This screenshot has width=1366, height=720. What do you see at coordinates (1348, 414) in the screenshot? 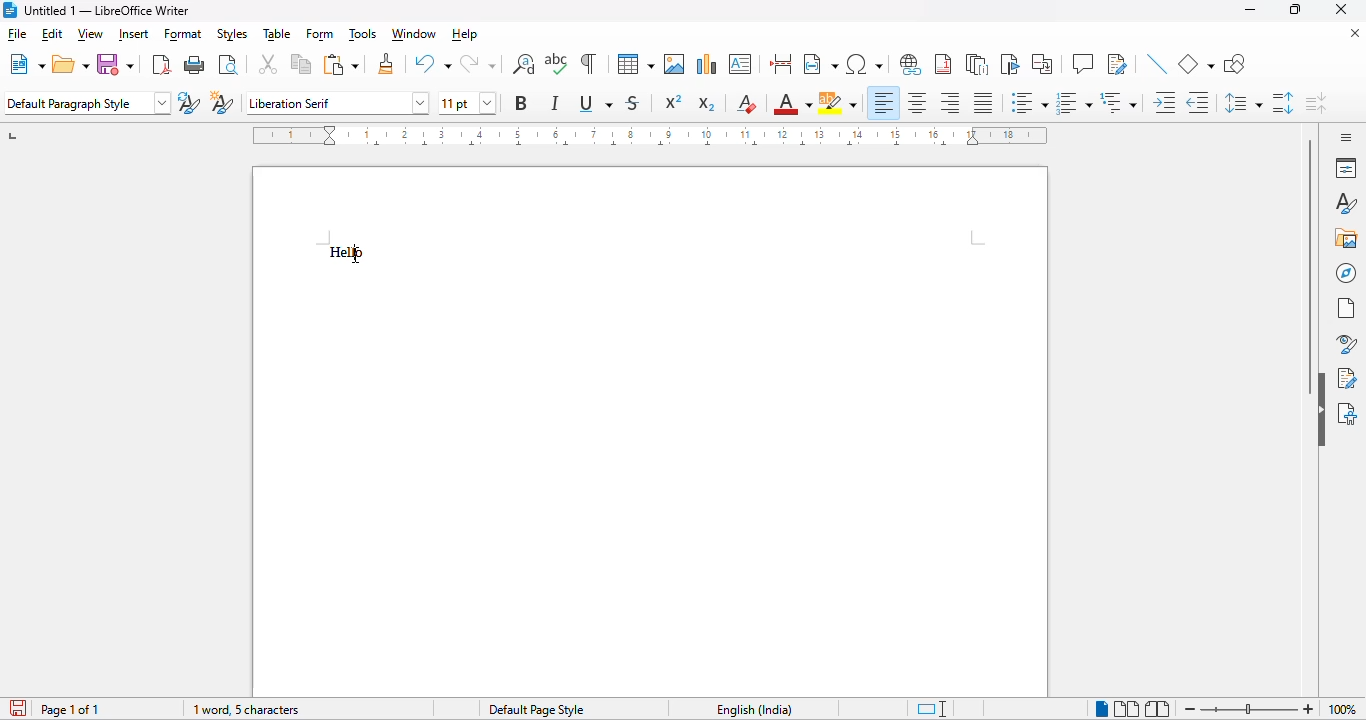
I see `accessibility check` at bounding box center [1348, 414].